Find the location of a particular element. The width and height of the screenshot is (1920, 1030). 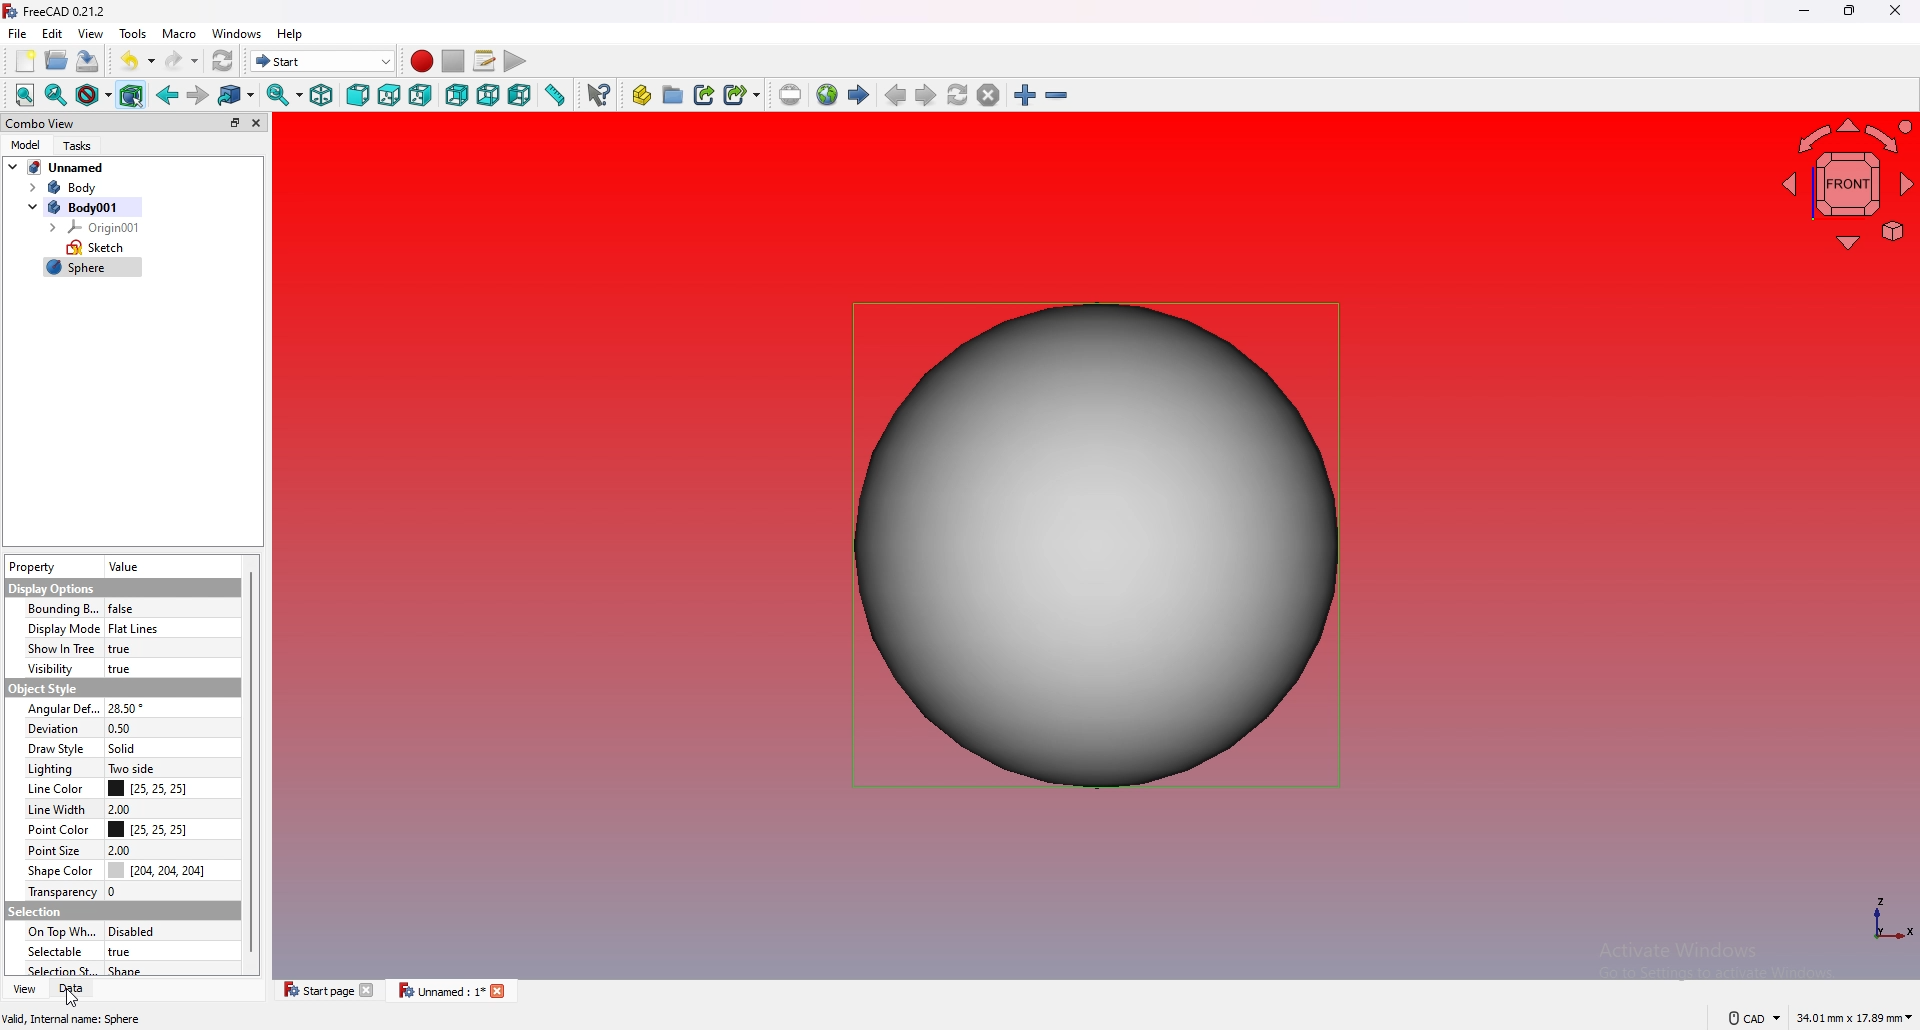

zoom in is located at coordinates (1025, 95).